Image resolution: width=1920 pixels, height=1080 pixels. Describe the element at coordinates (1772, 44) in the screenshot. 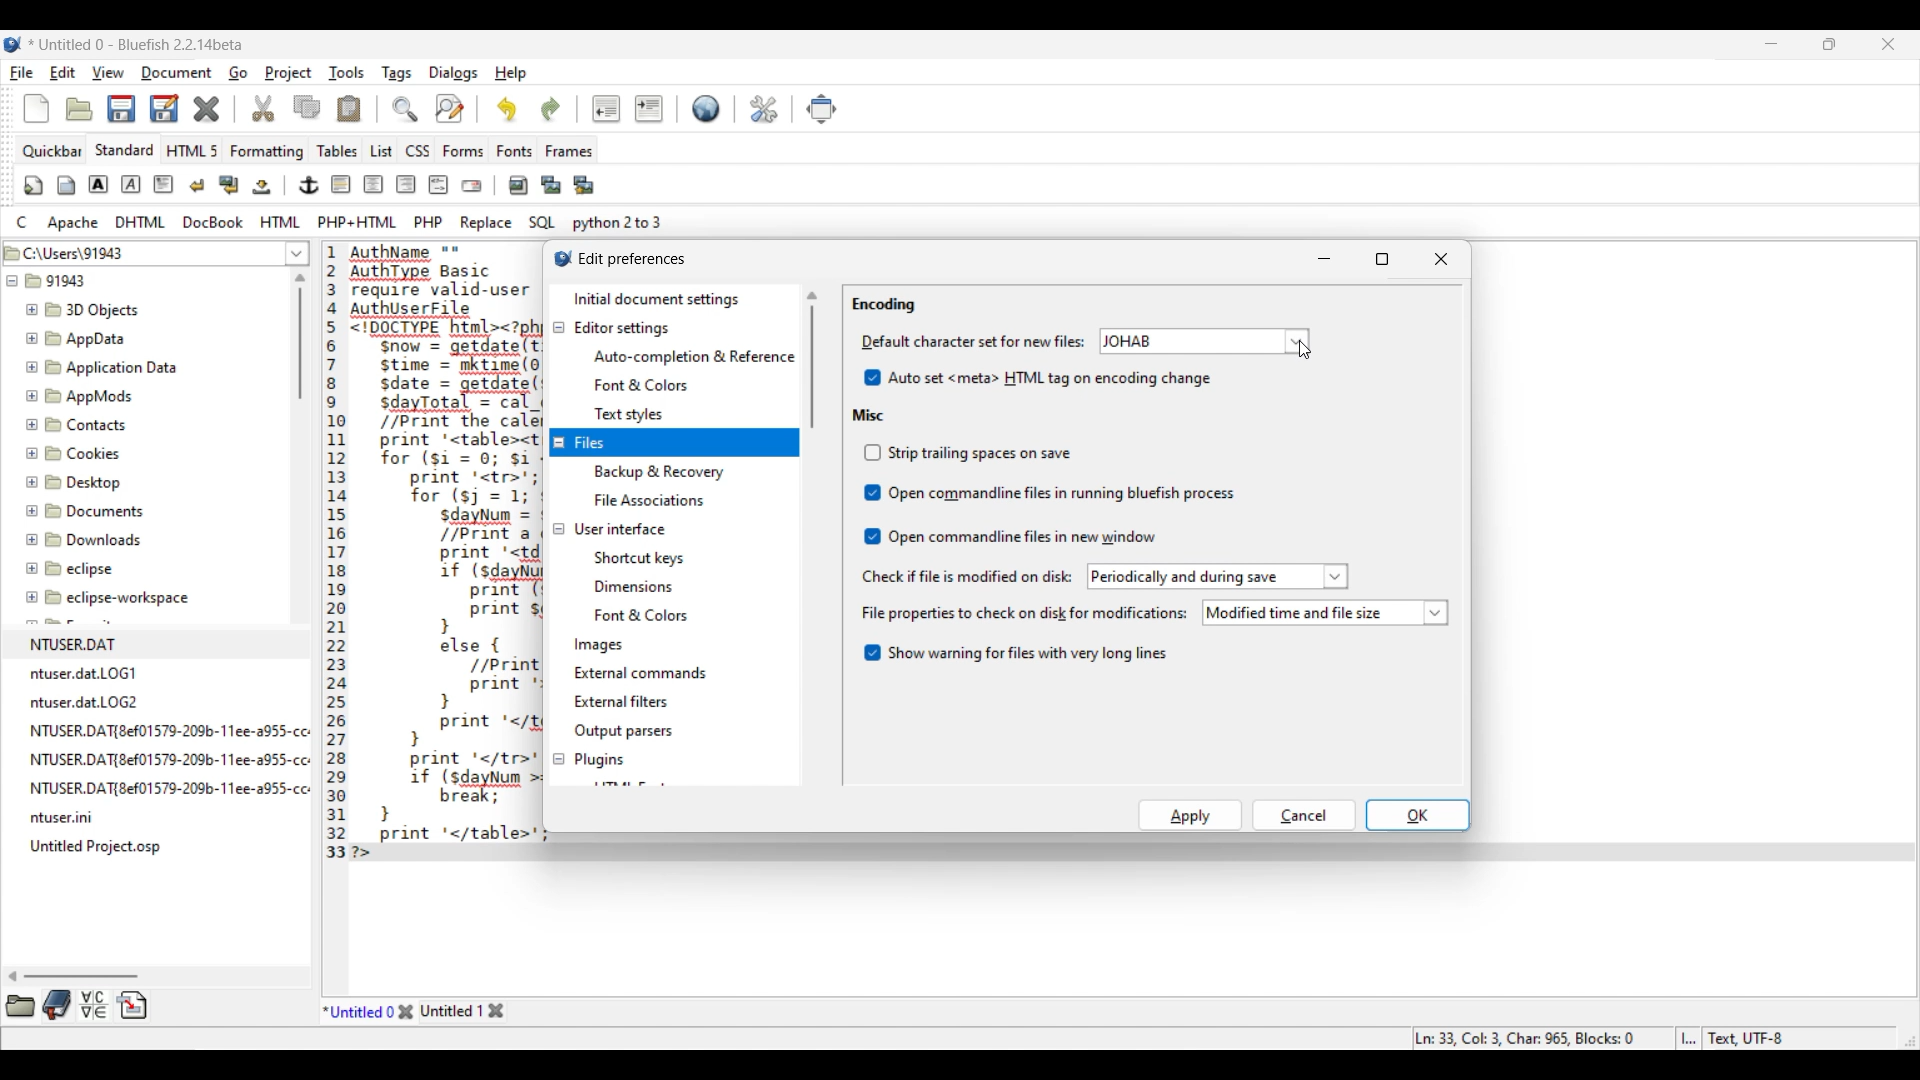

I see `Minimize` at that location.